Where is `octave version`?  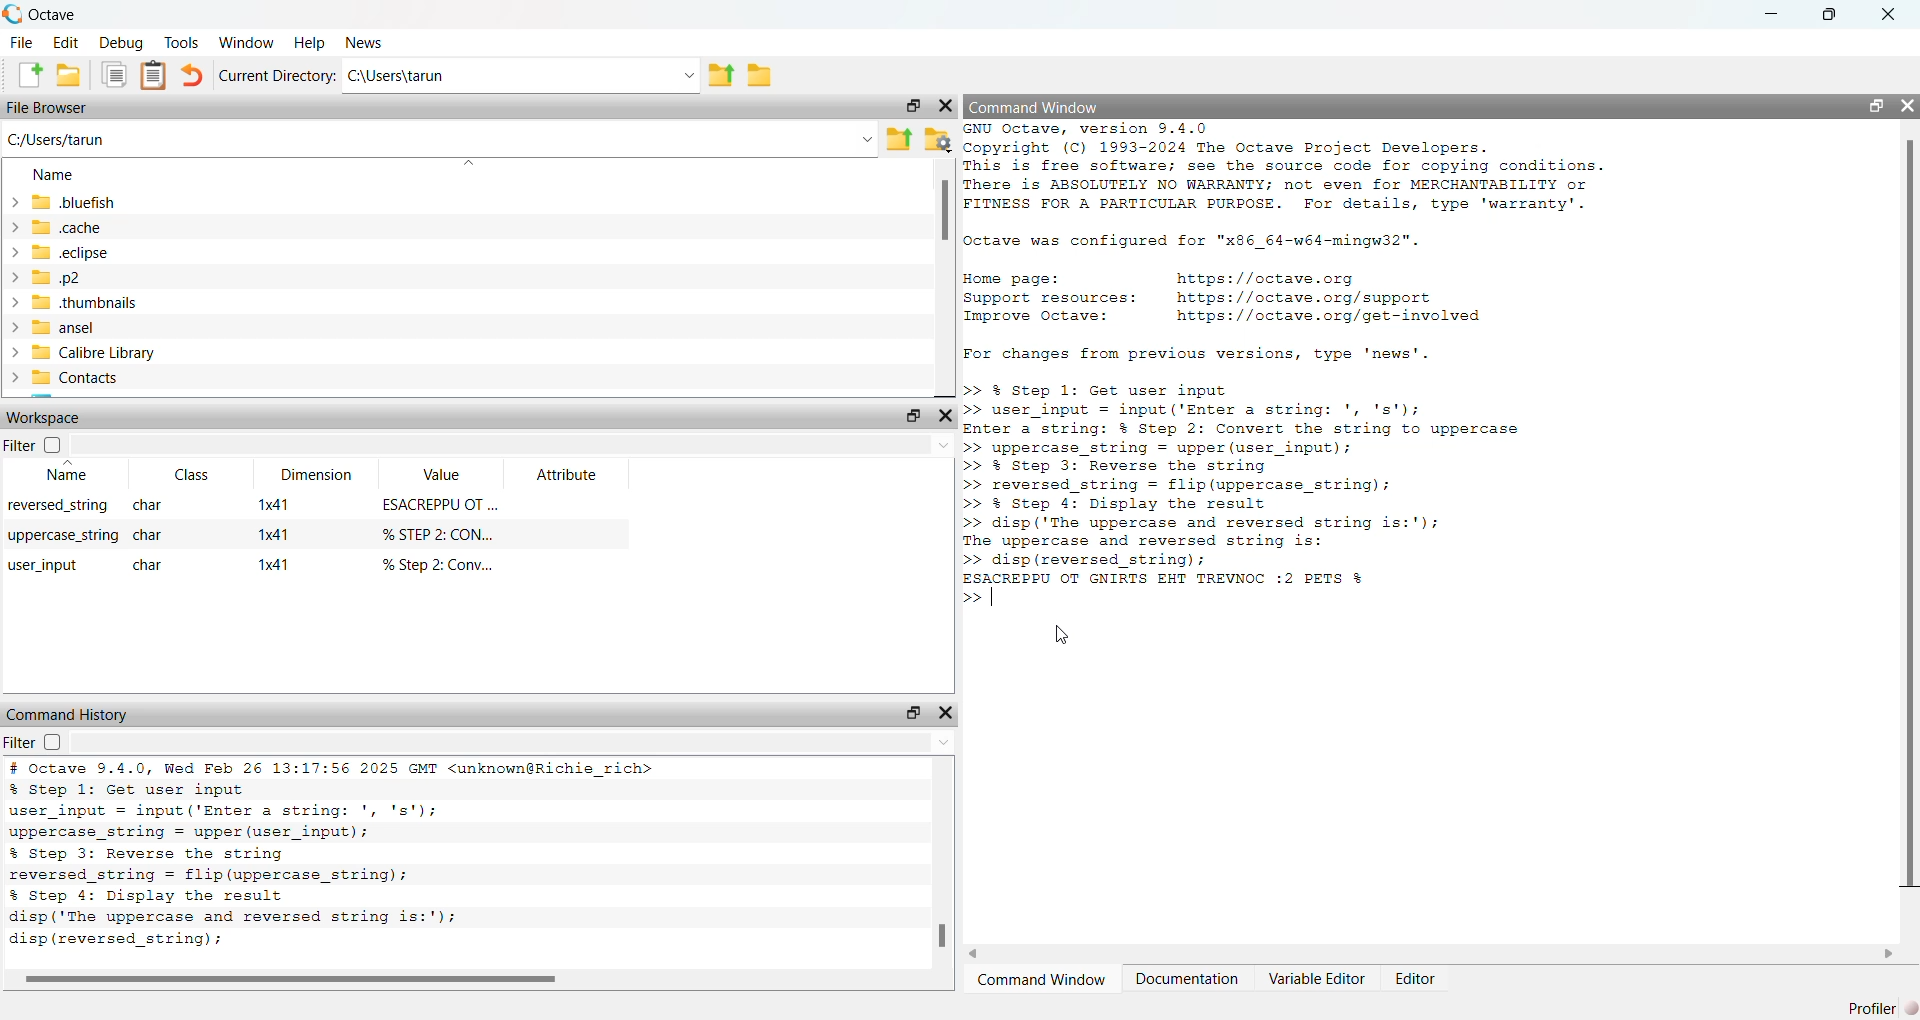
octave version is located at coordinates (333, 767).